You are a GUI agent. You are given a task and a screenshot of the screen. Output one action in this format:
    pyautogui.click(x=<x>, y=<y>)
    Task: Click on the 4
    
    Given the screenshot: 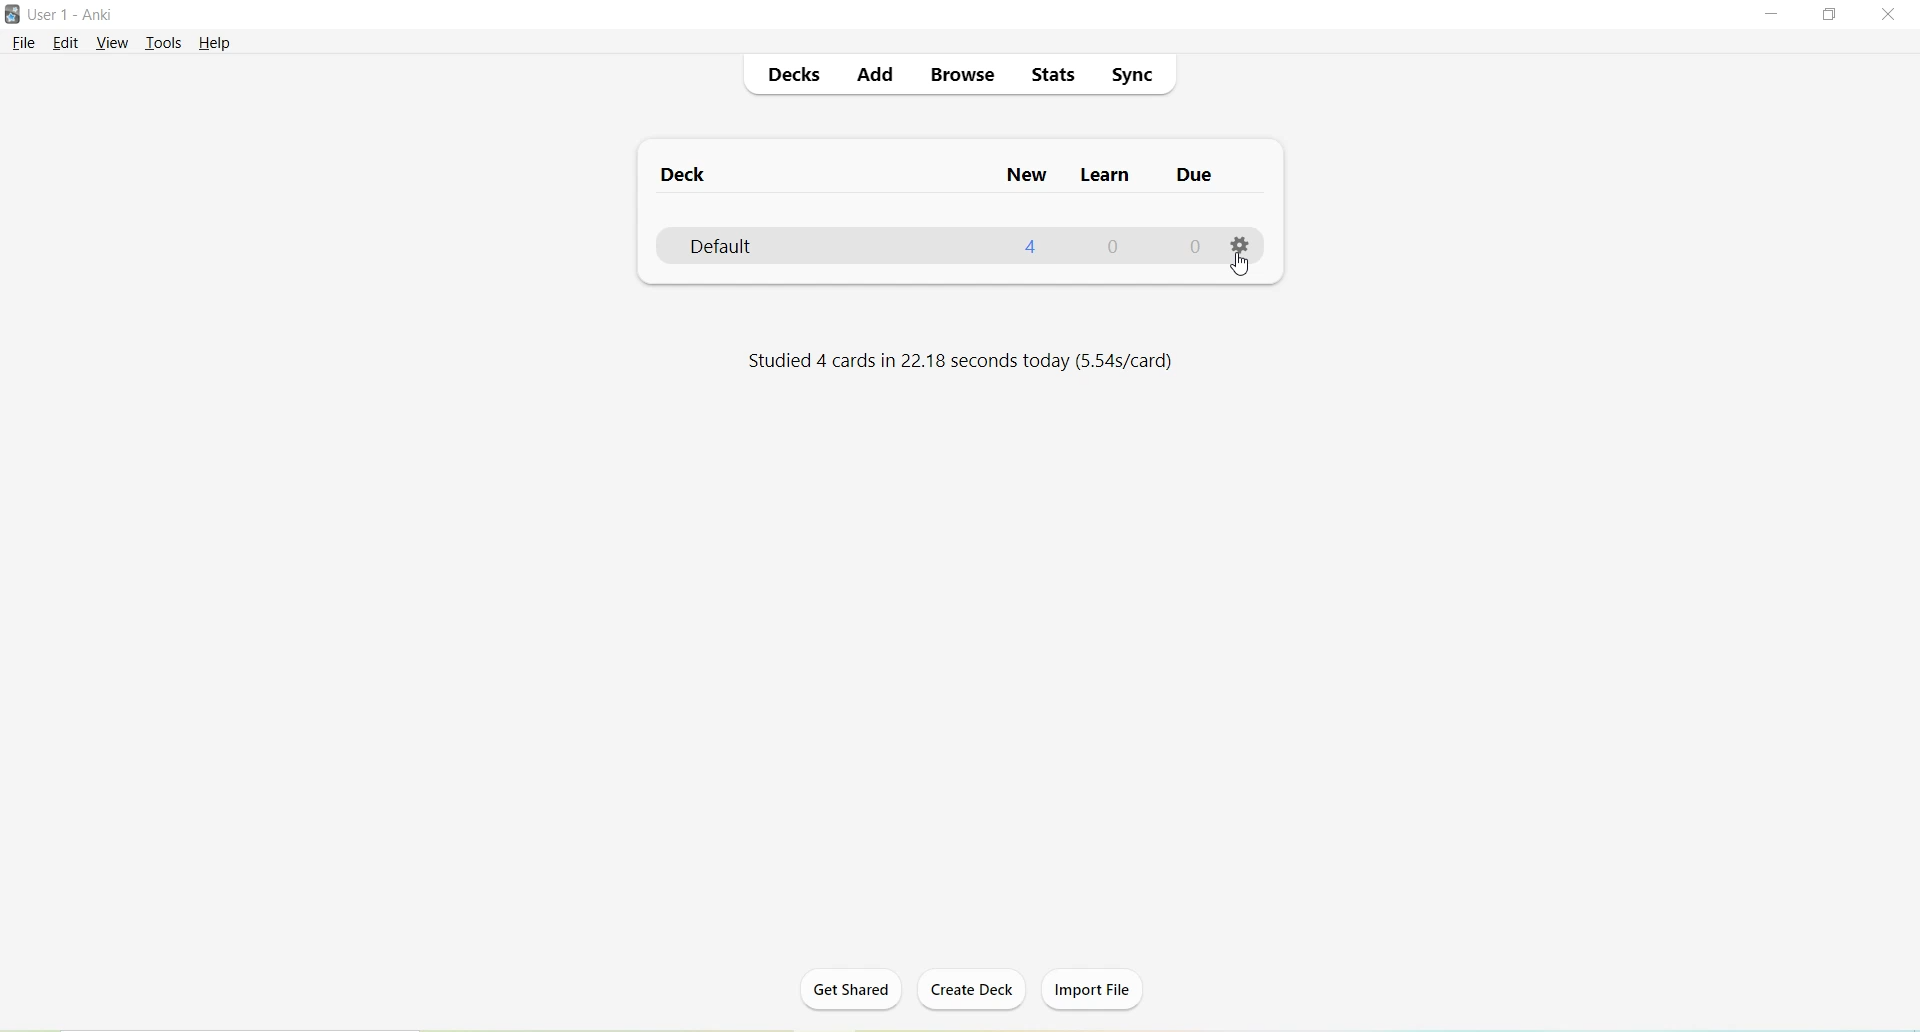 What is the action you would take?
    pyautogui.click(x=1033, y=247)
    